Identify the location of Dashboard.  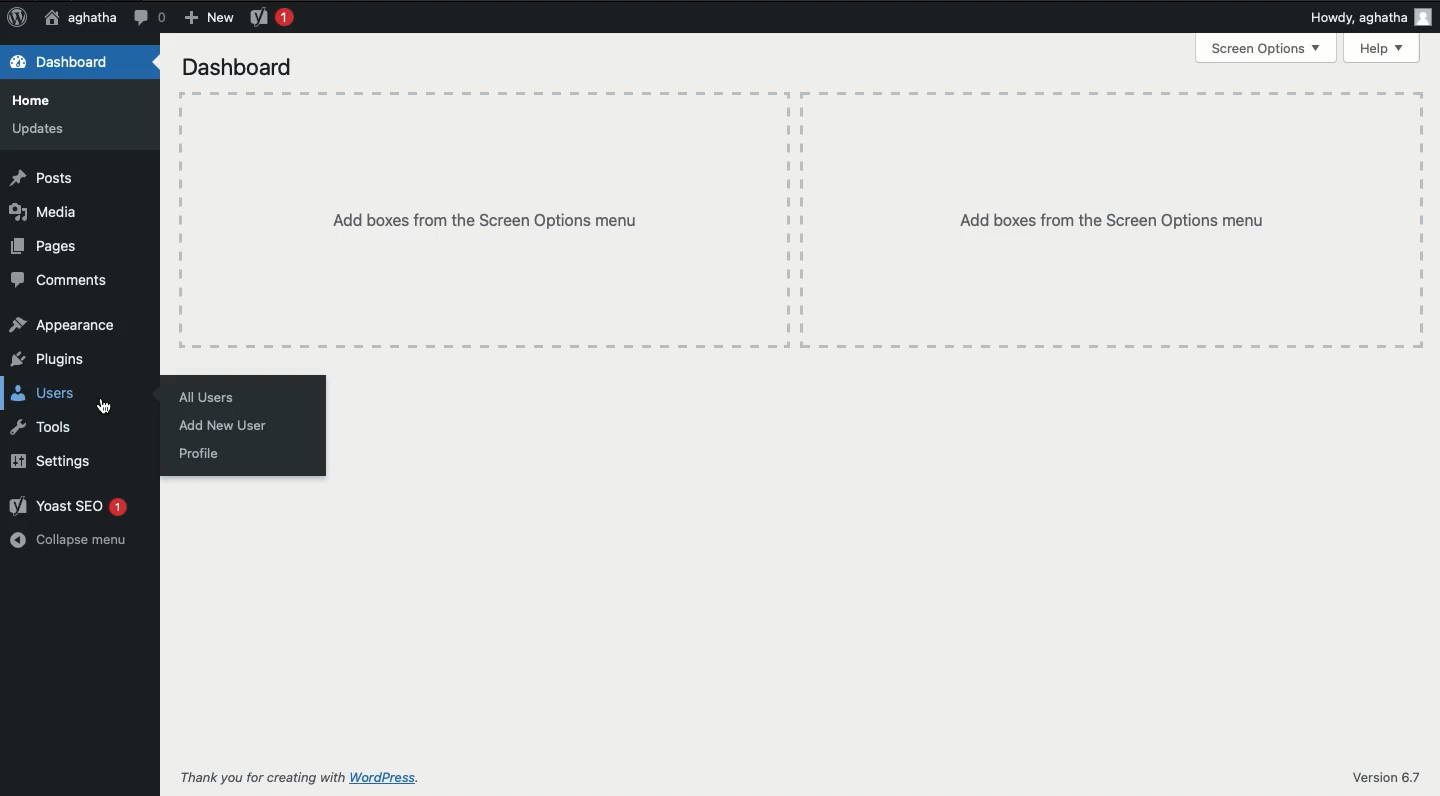
(65, 63).